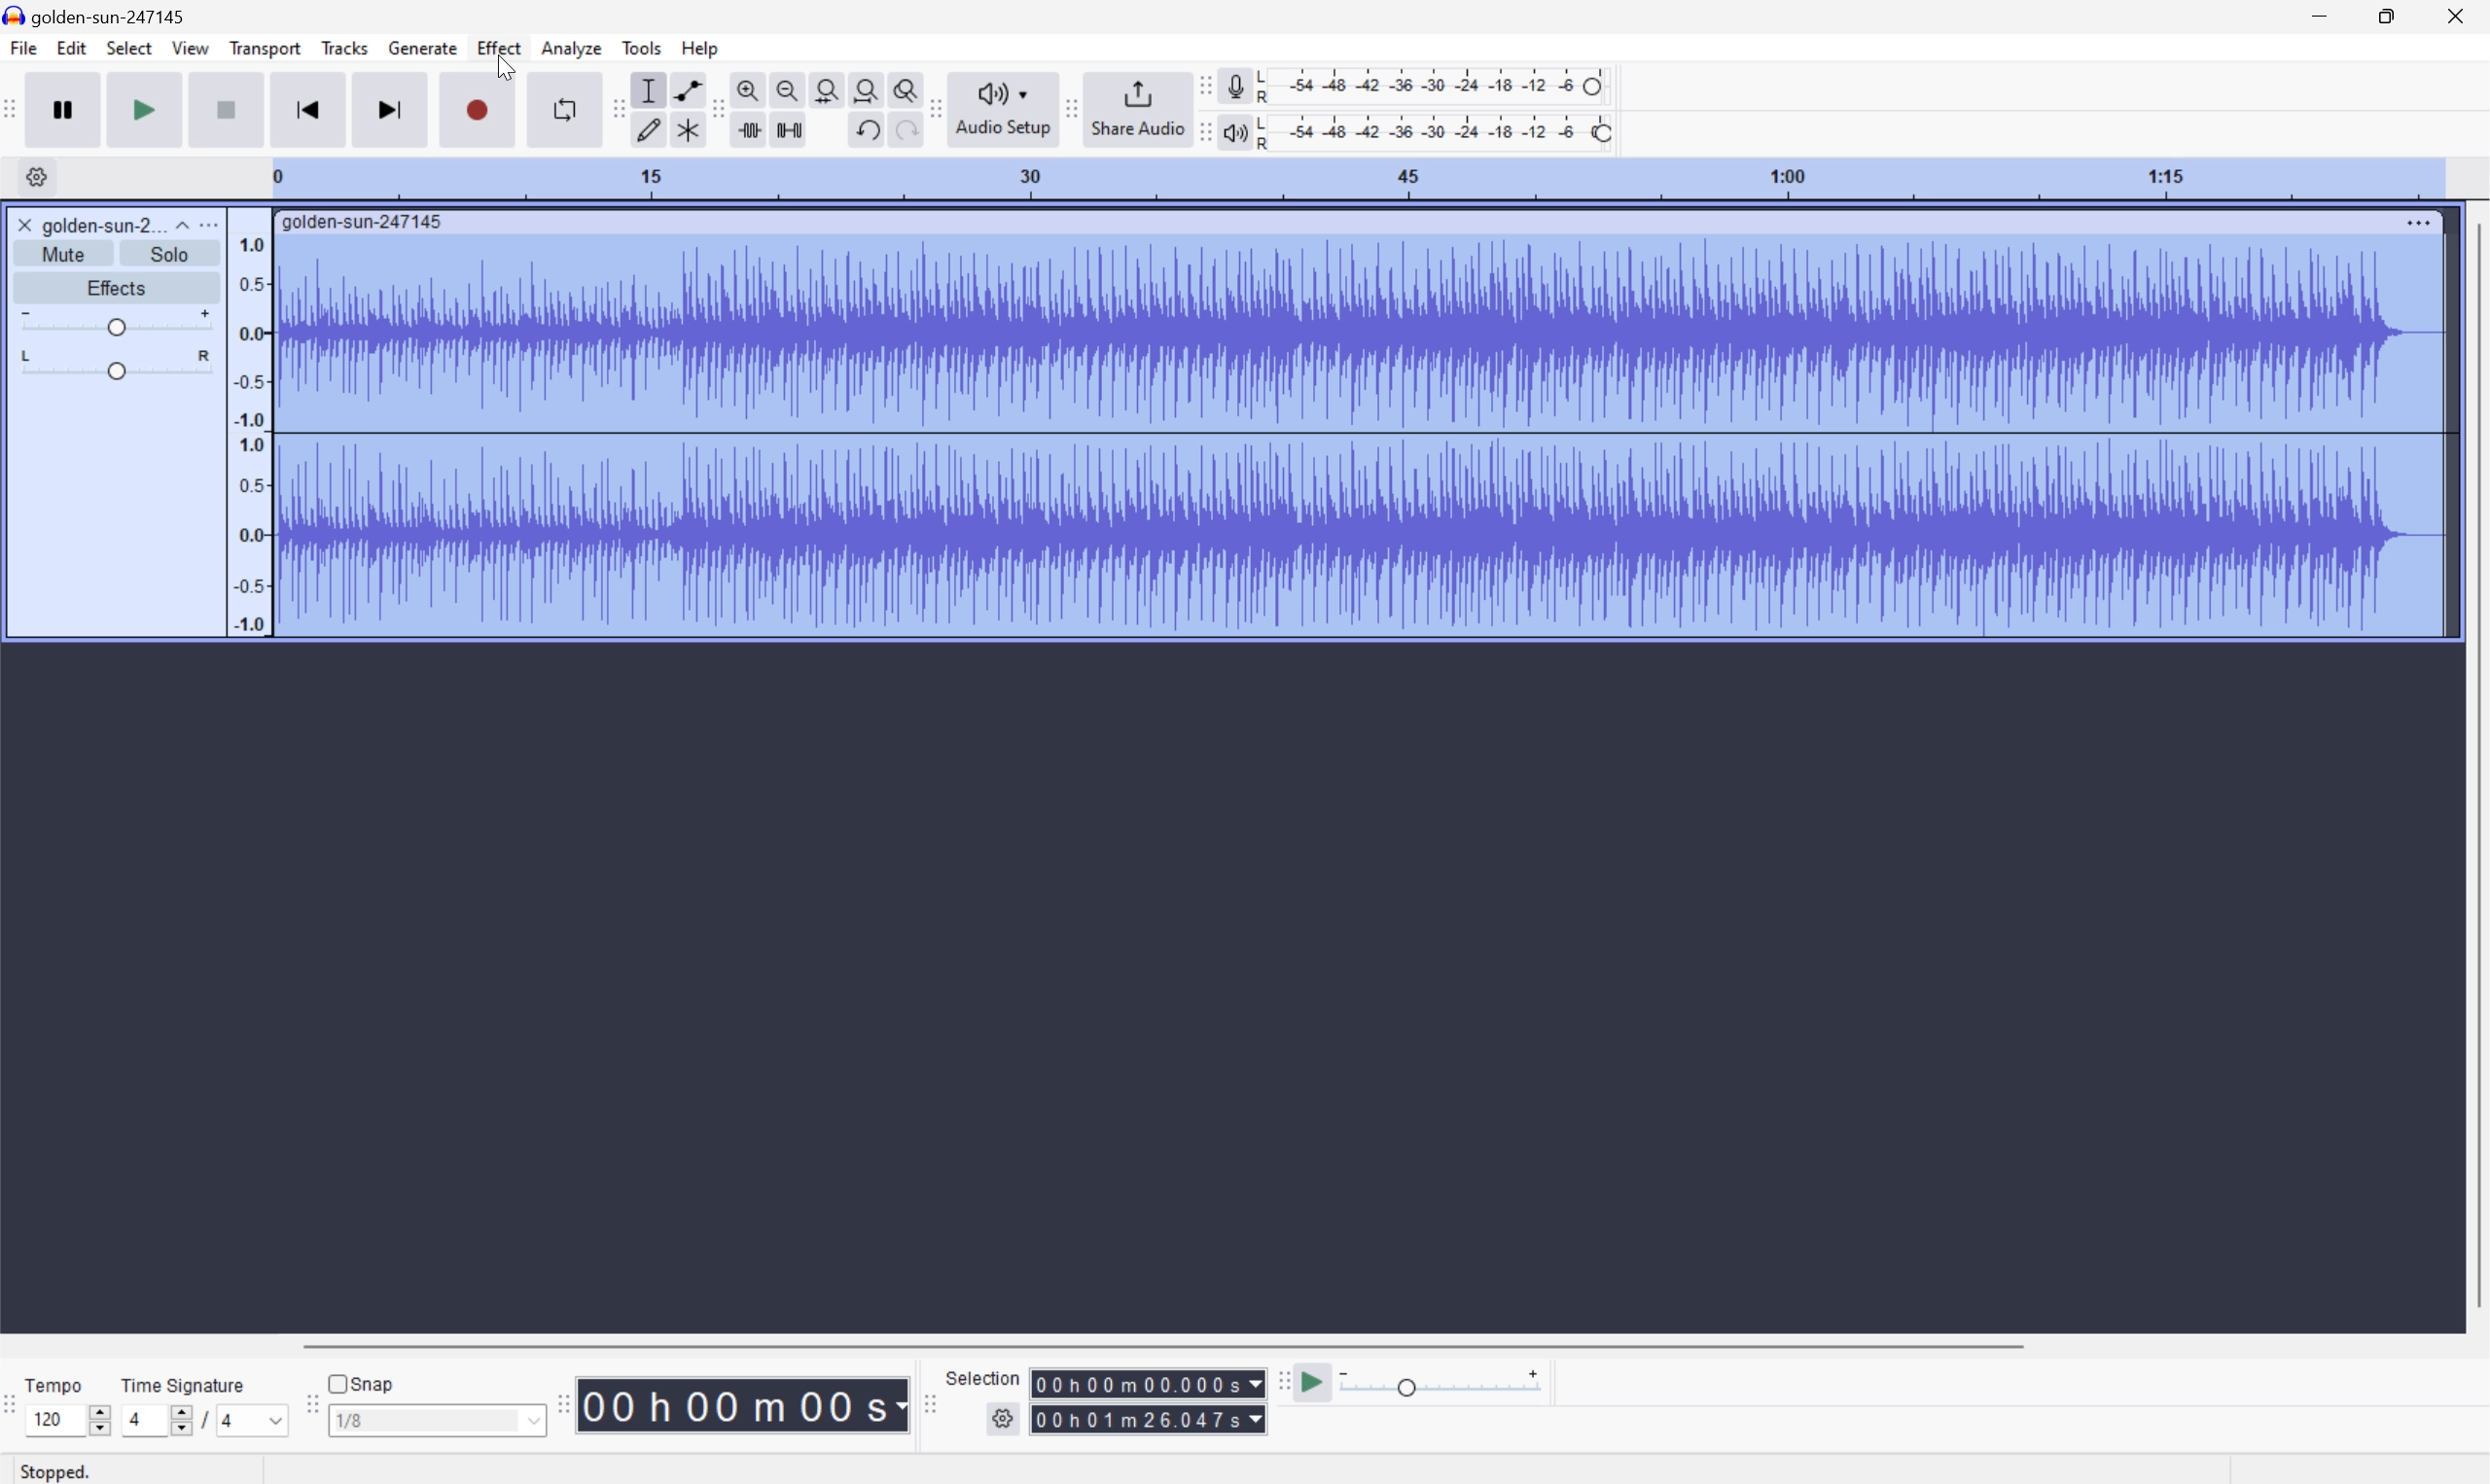 Image resolution: width=2490 pixels, height=1484 pixels. I want to click on Record meter, so click(1234, 85).